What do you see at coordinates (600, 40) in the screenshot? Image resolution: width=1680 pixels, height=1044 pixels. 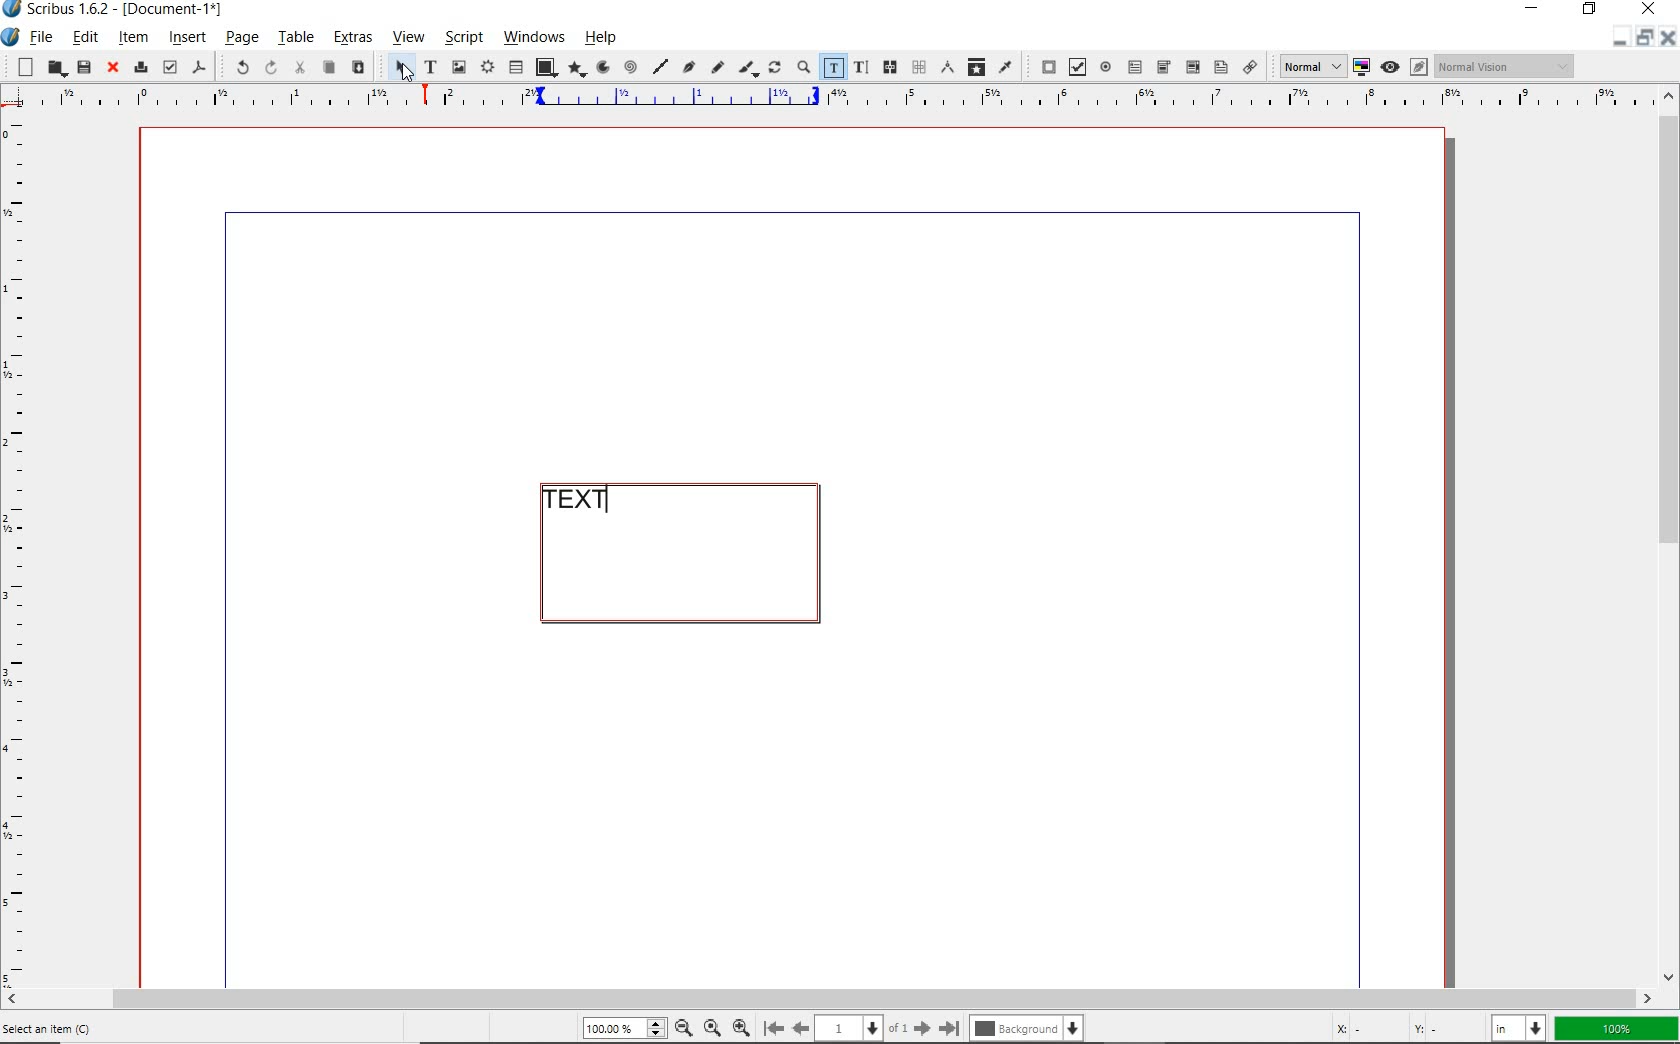 I see `help` at bounding box center [600, 40].